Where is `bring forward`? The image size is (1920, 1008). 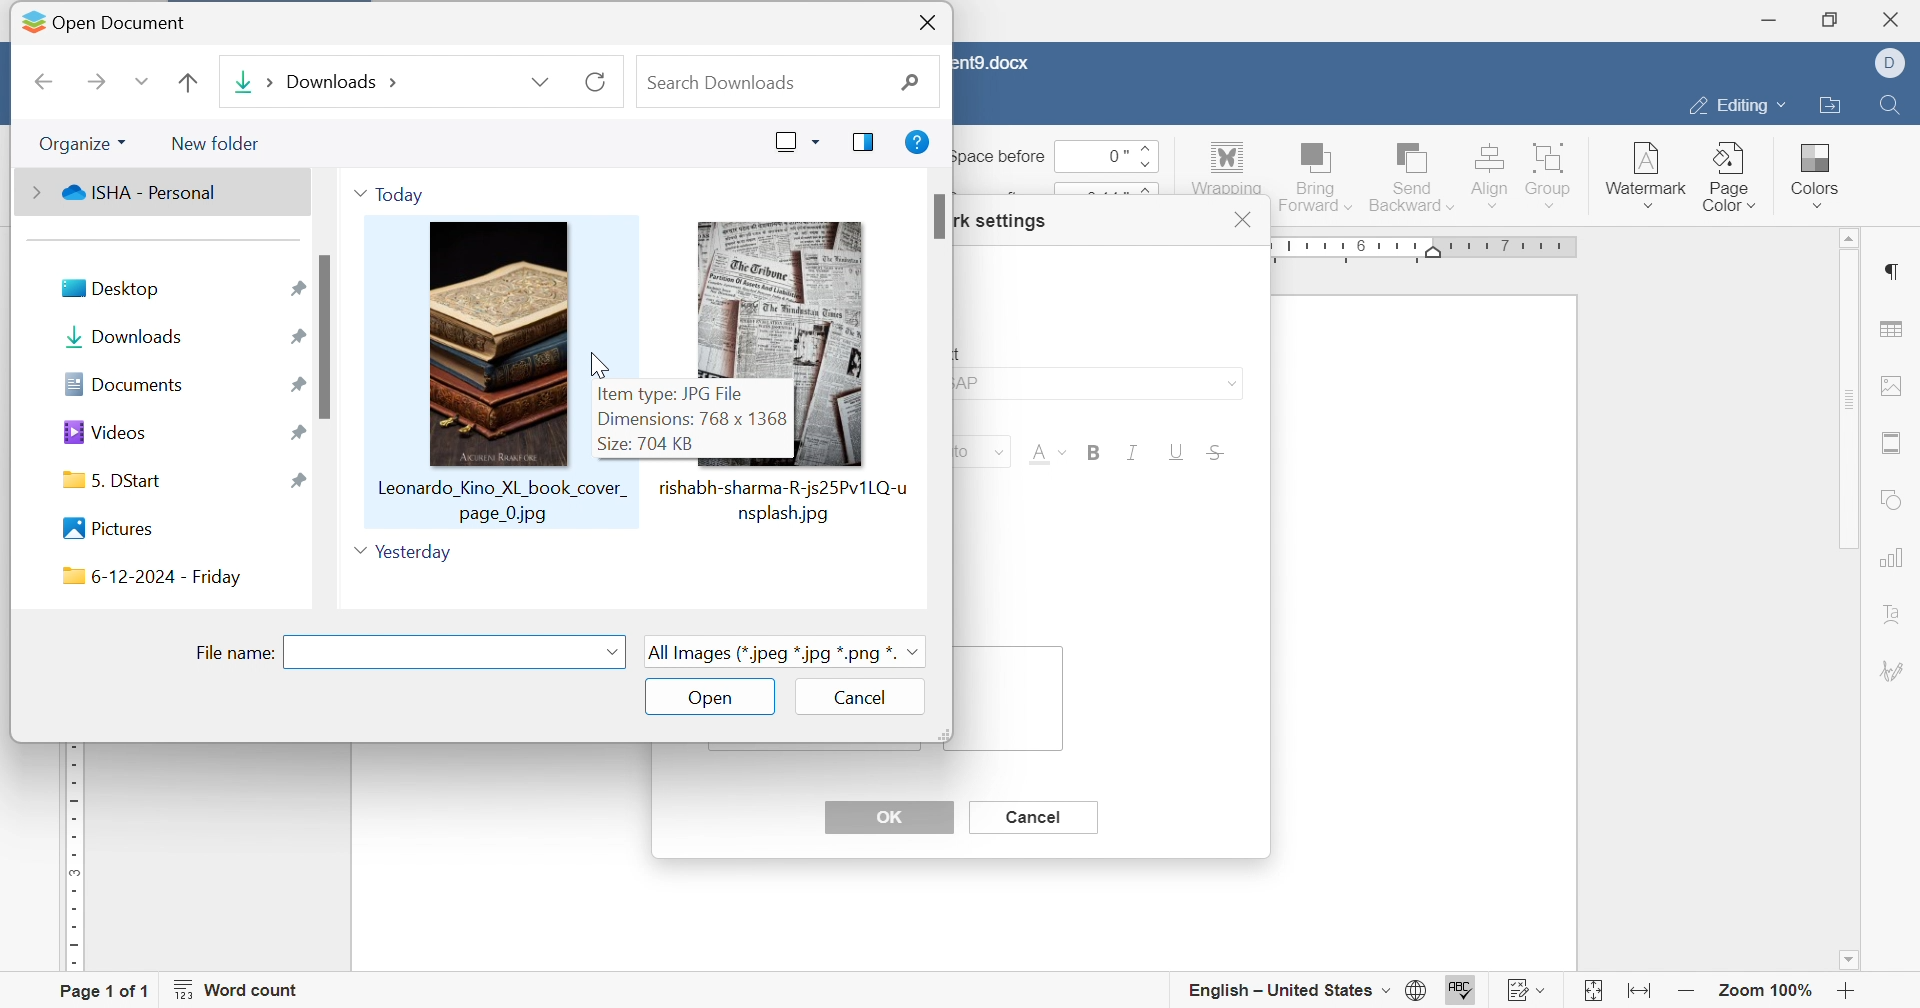 bring forward is located at coordinates (1313, 174).